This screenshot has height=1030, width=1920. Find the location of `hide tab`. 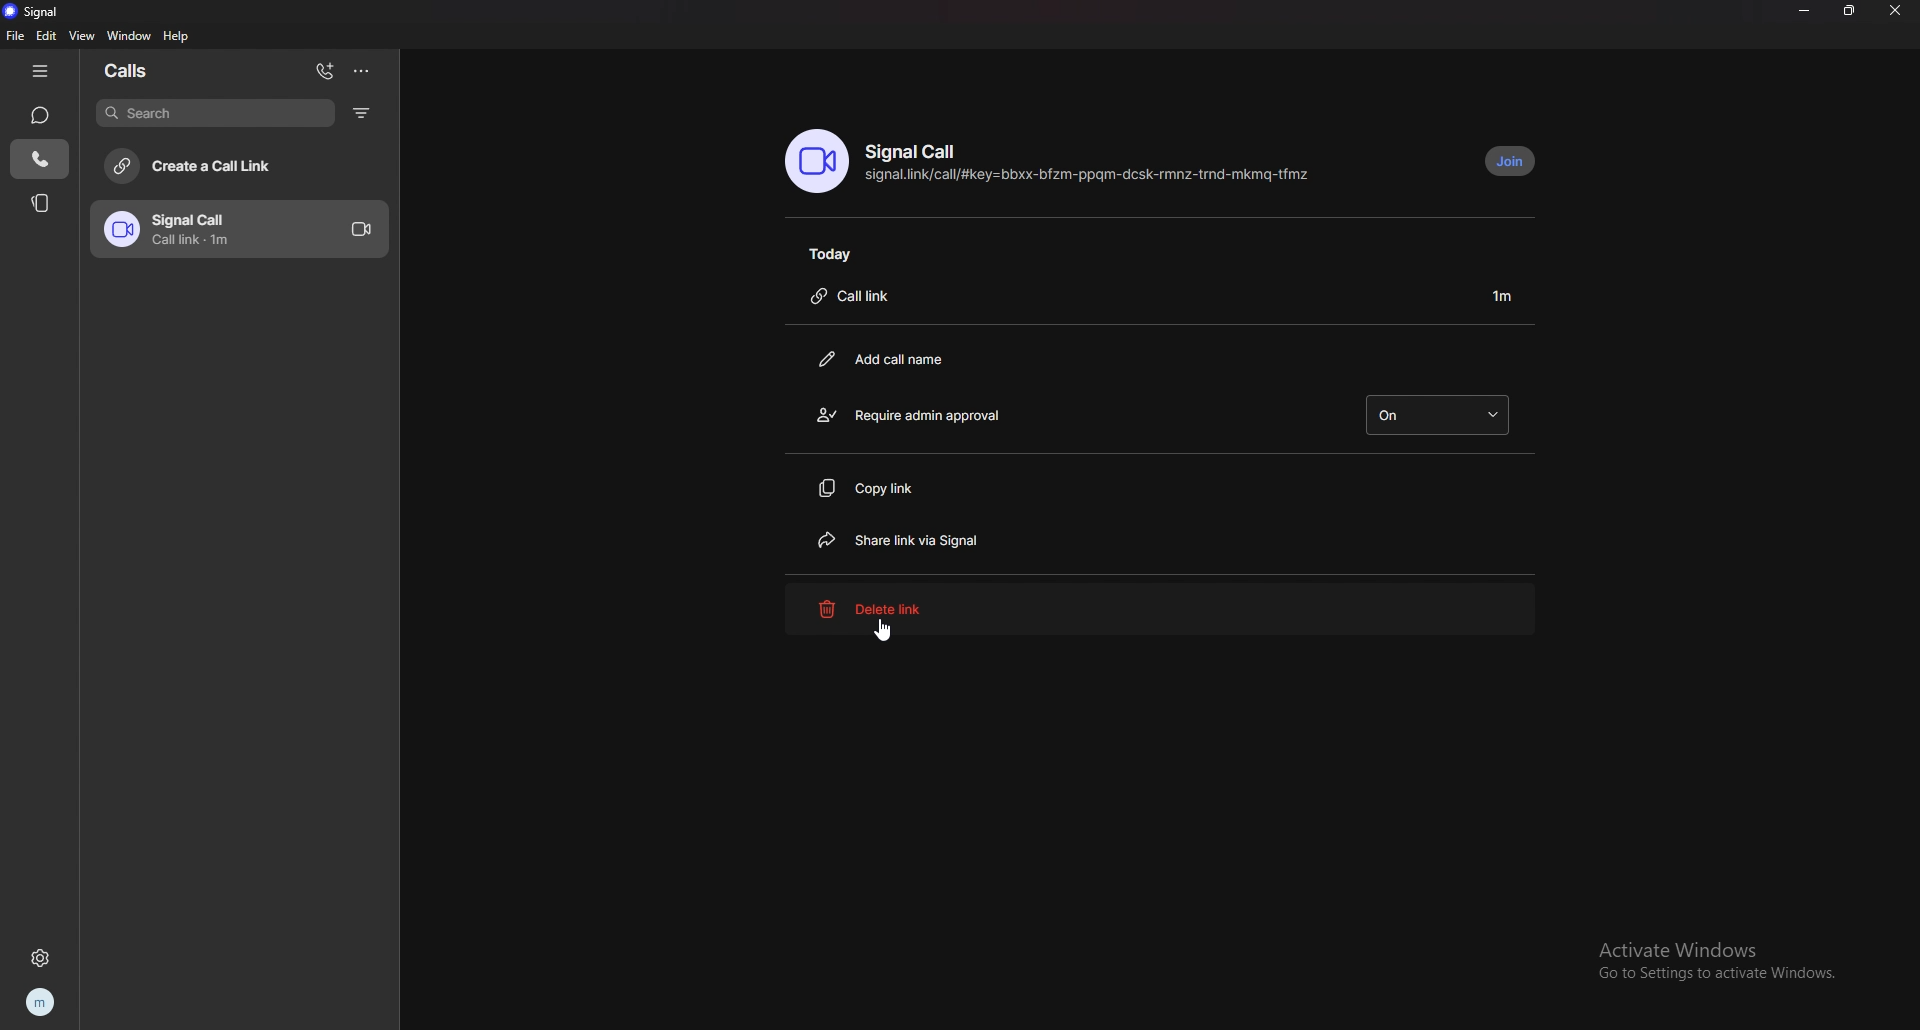

hide tab is located at coordinates (42, 71).